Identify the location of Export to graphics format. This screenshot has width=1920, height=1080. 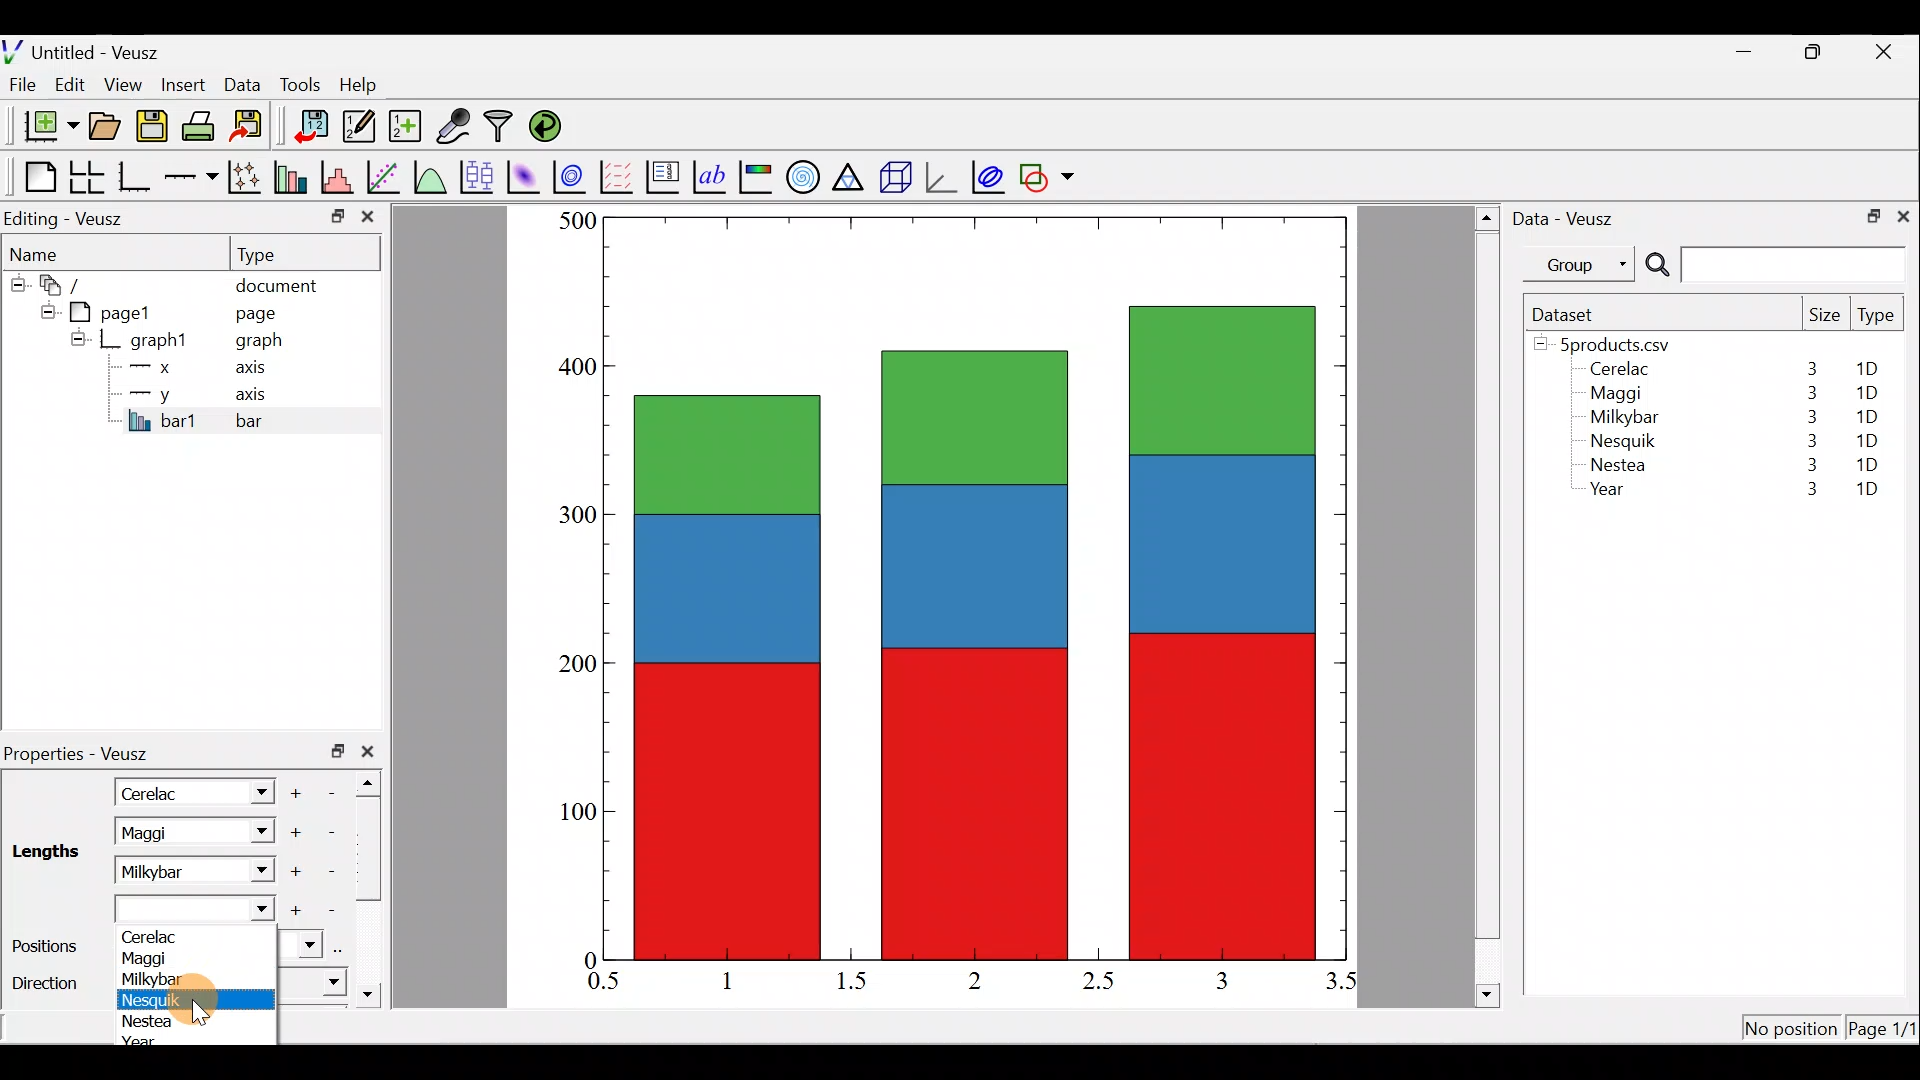
(253, 127).